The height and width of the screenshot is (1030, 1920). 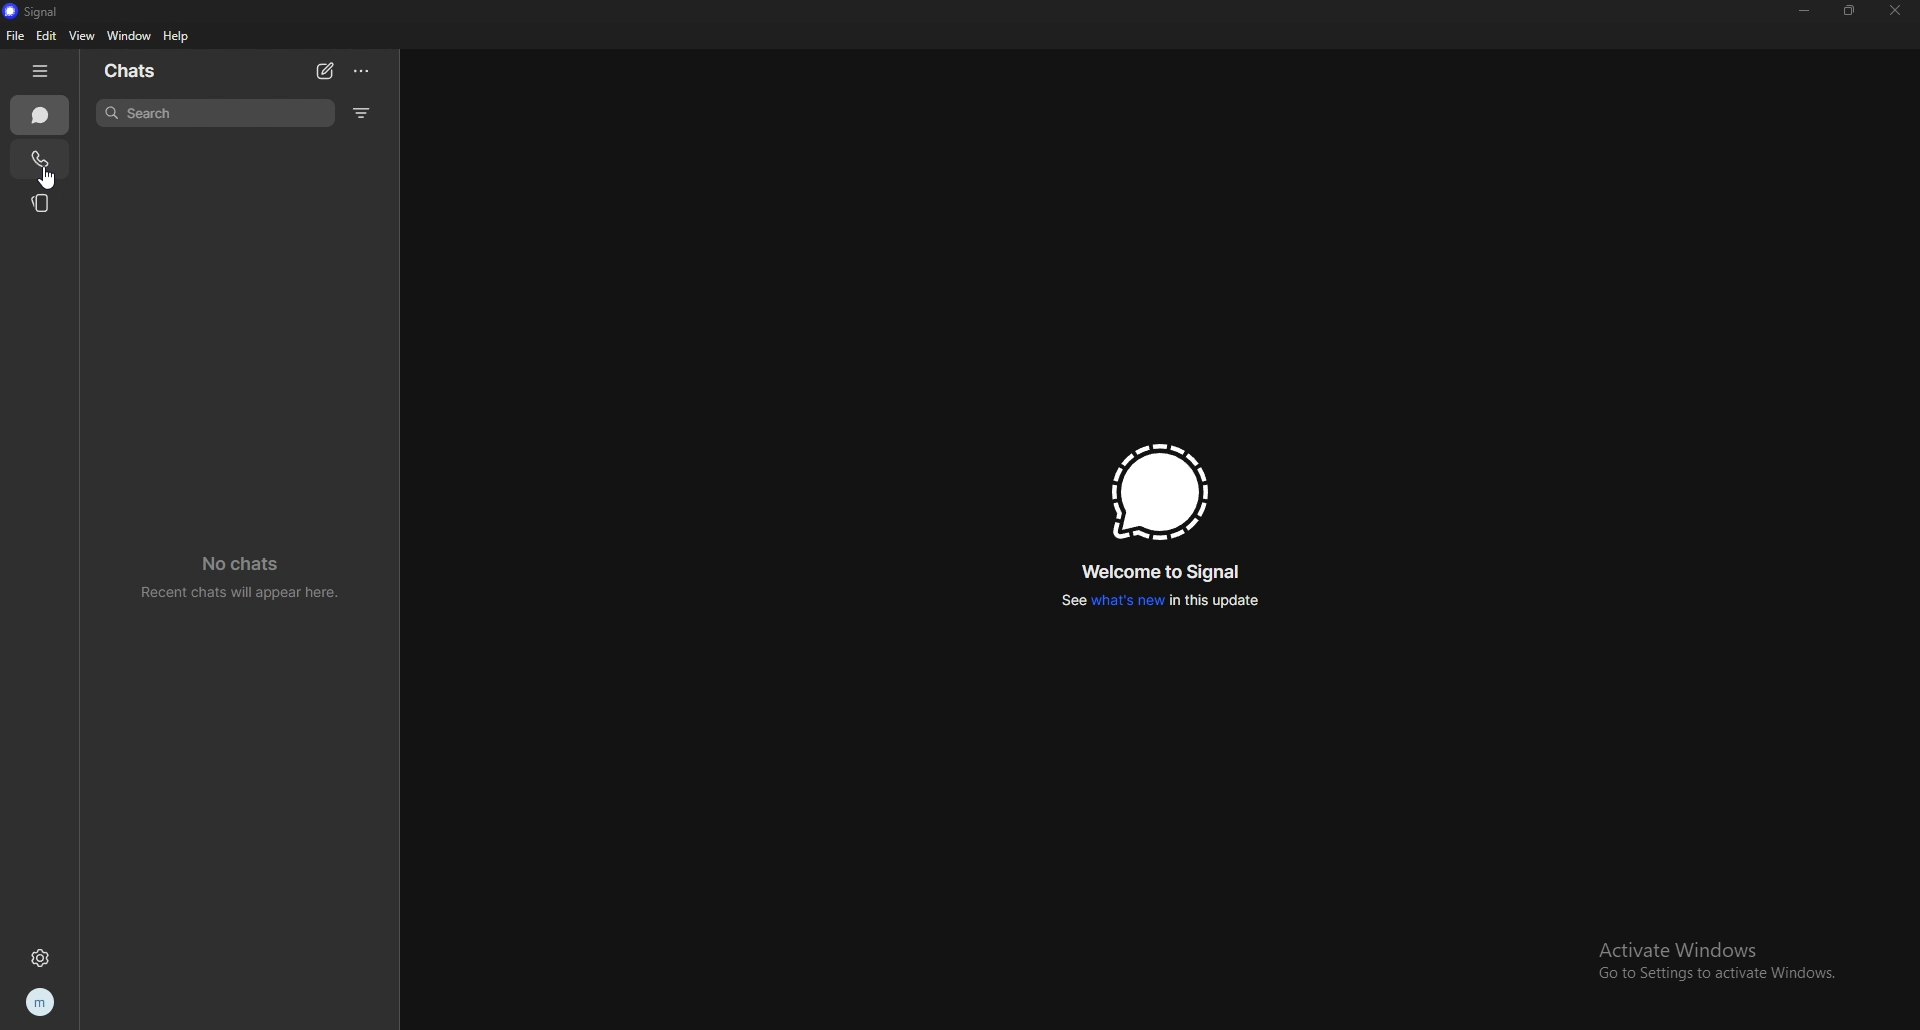 What do you see at coordinates (48, 177) in the screenshot?
I see `cursor` at bounding box center [48, 177].